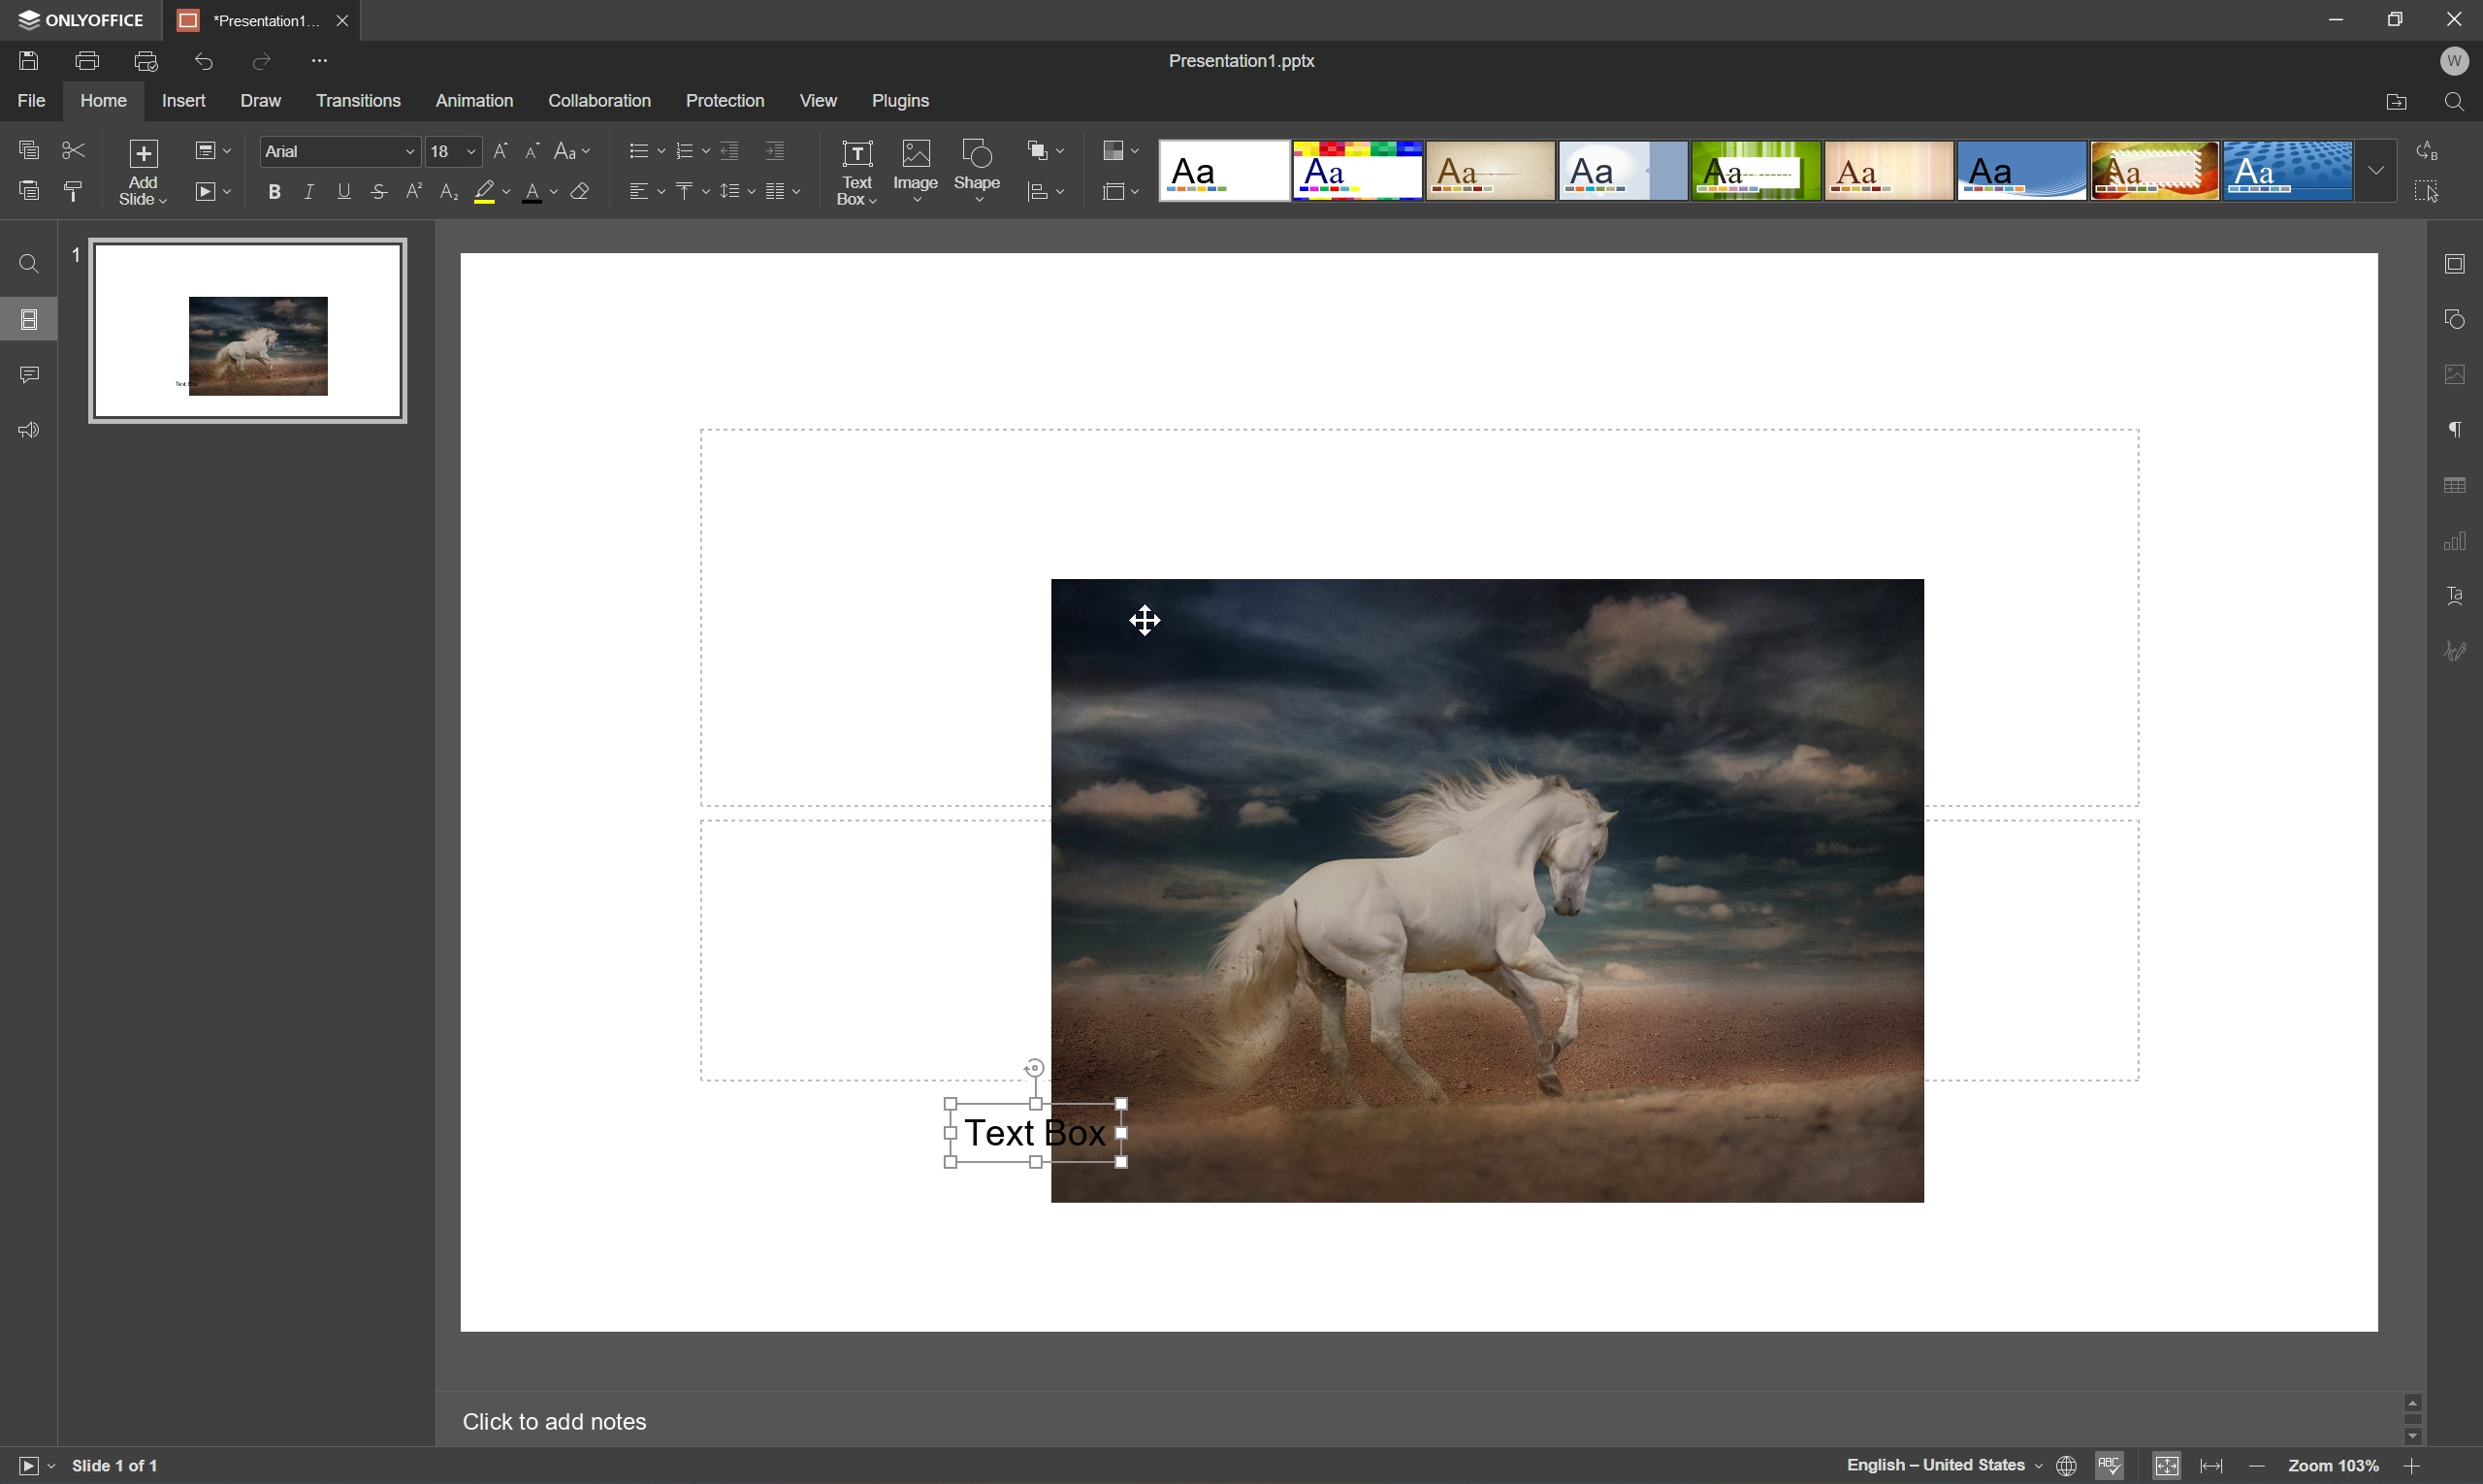 The image size is (2483, 1484). What do you see at coordinates (28, 1470) in the screenshot?
I see `Start slideshow` at bounding box center [28, 1470].